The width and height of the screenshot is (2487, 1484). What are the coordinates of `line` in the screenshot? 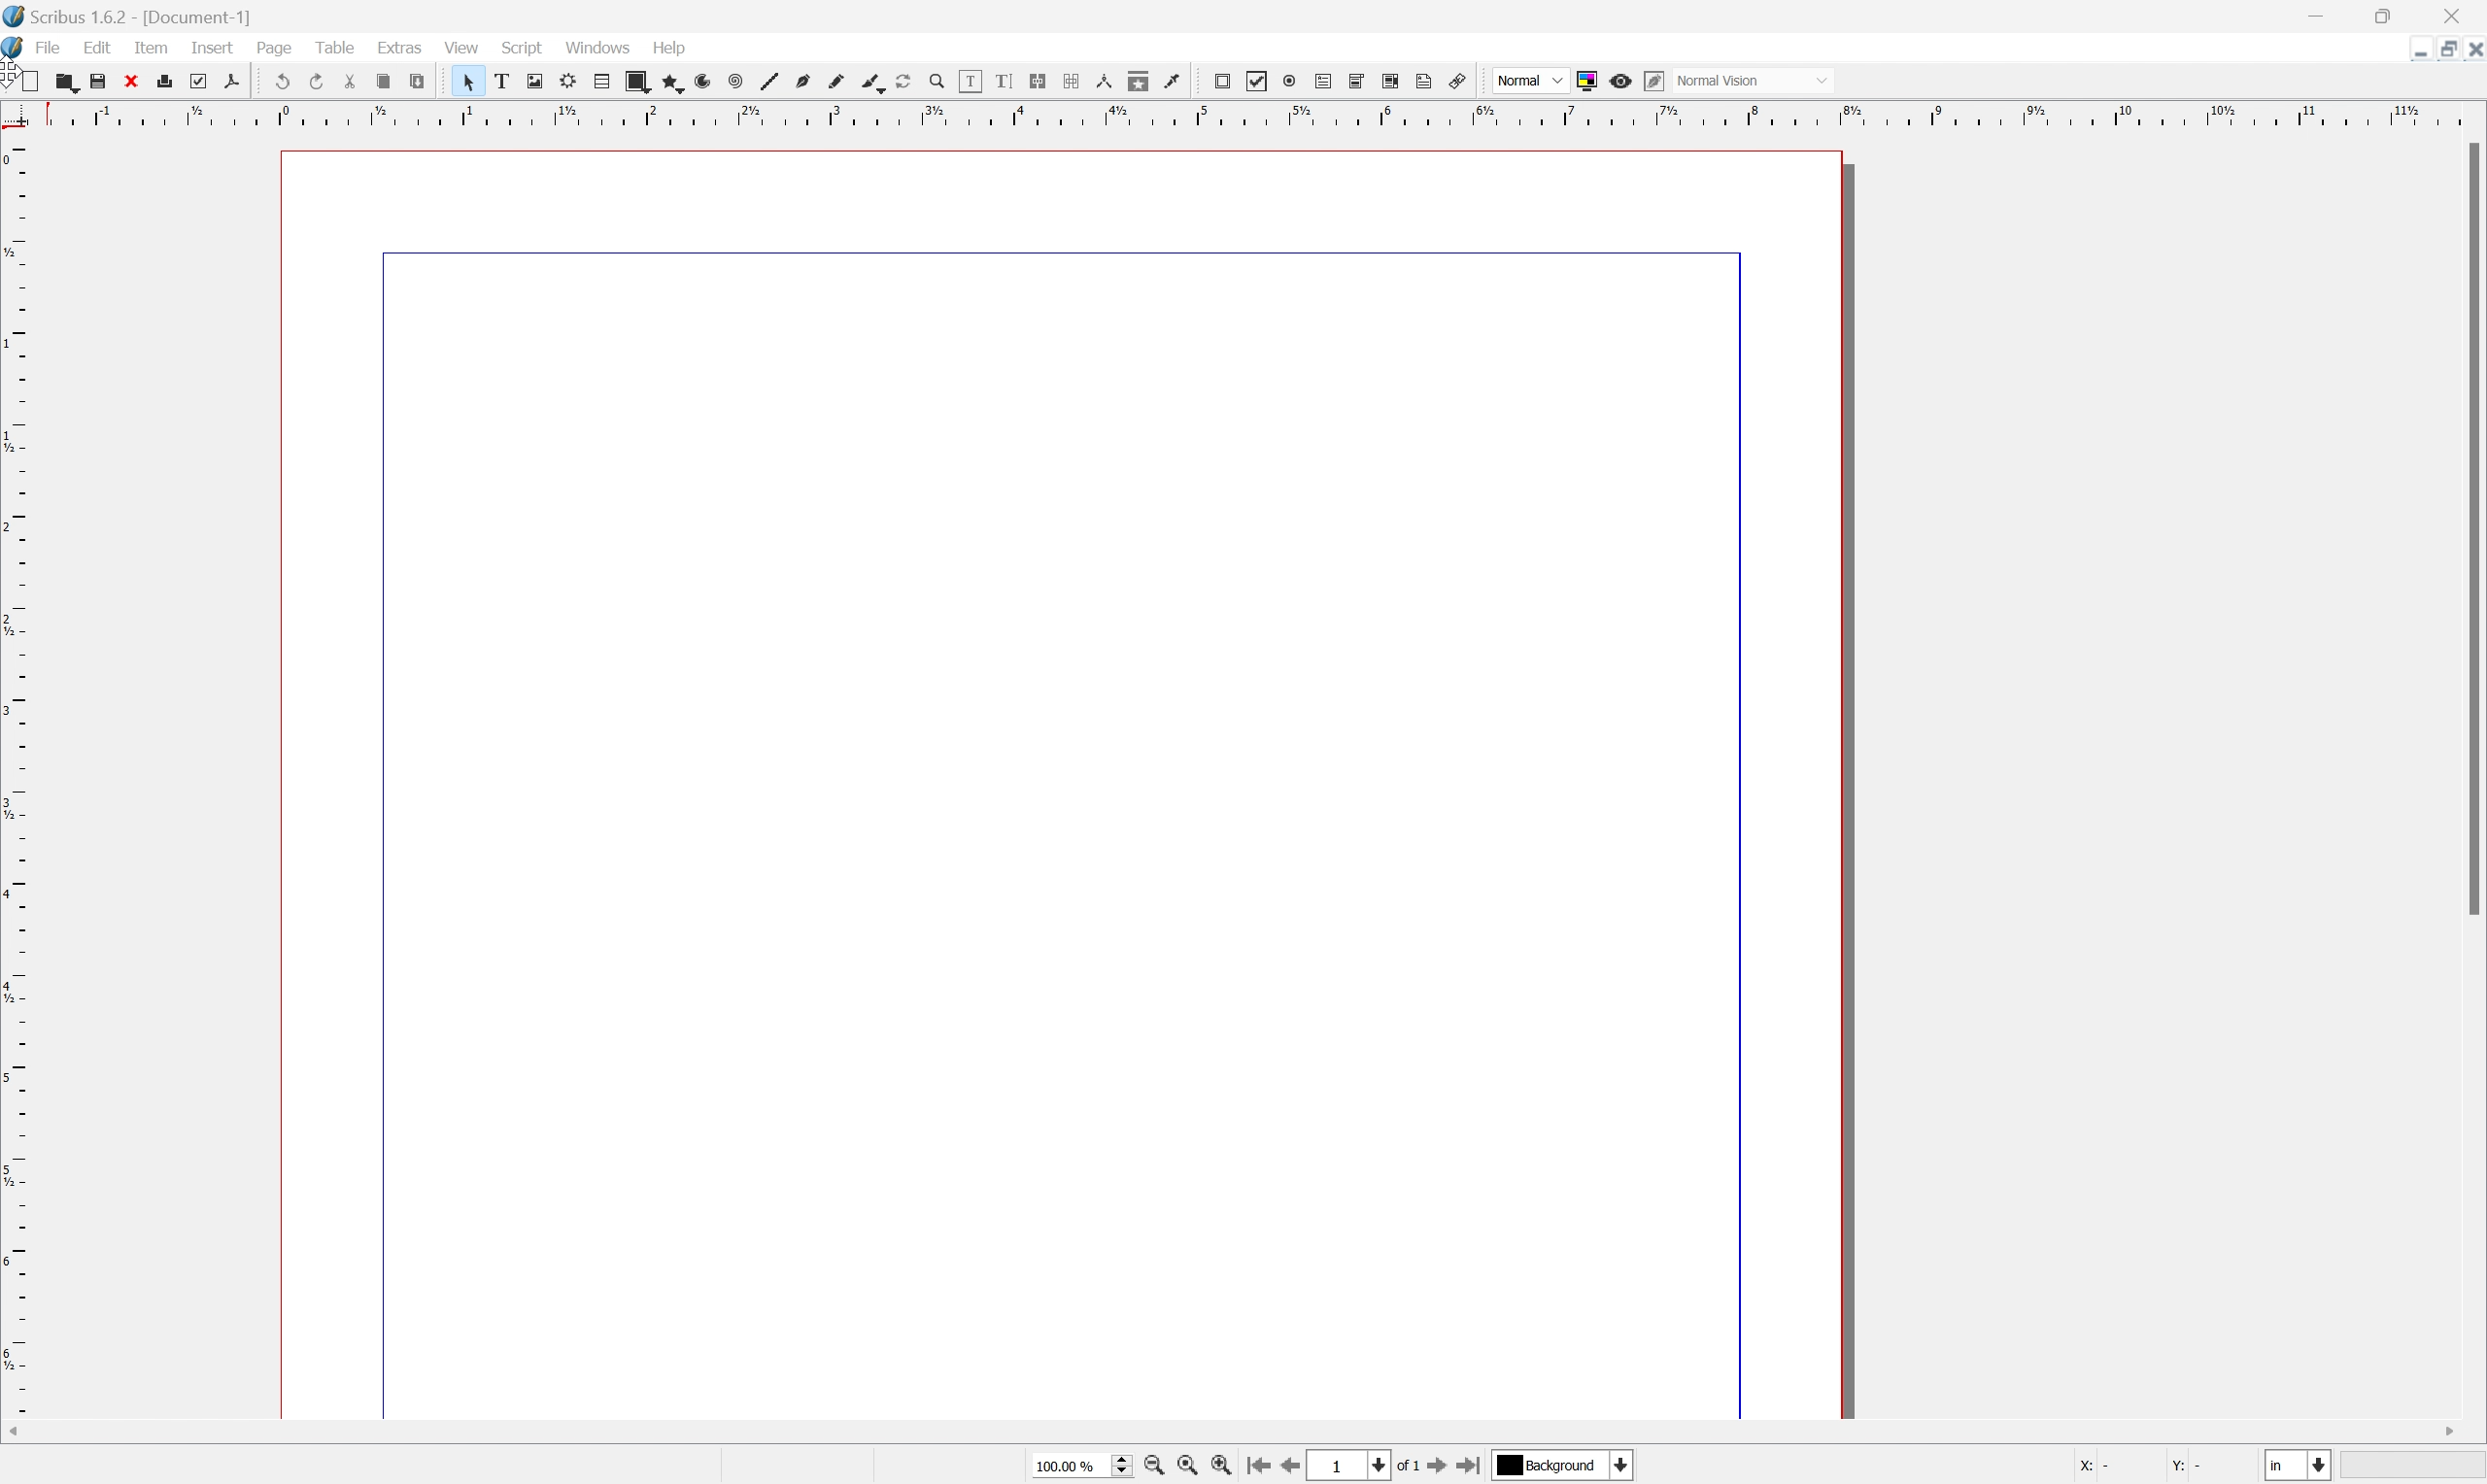 It's located at (766, 81).